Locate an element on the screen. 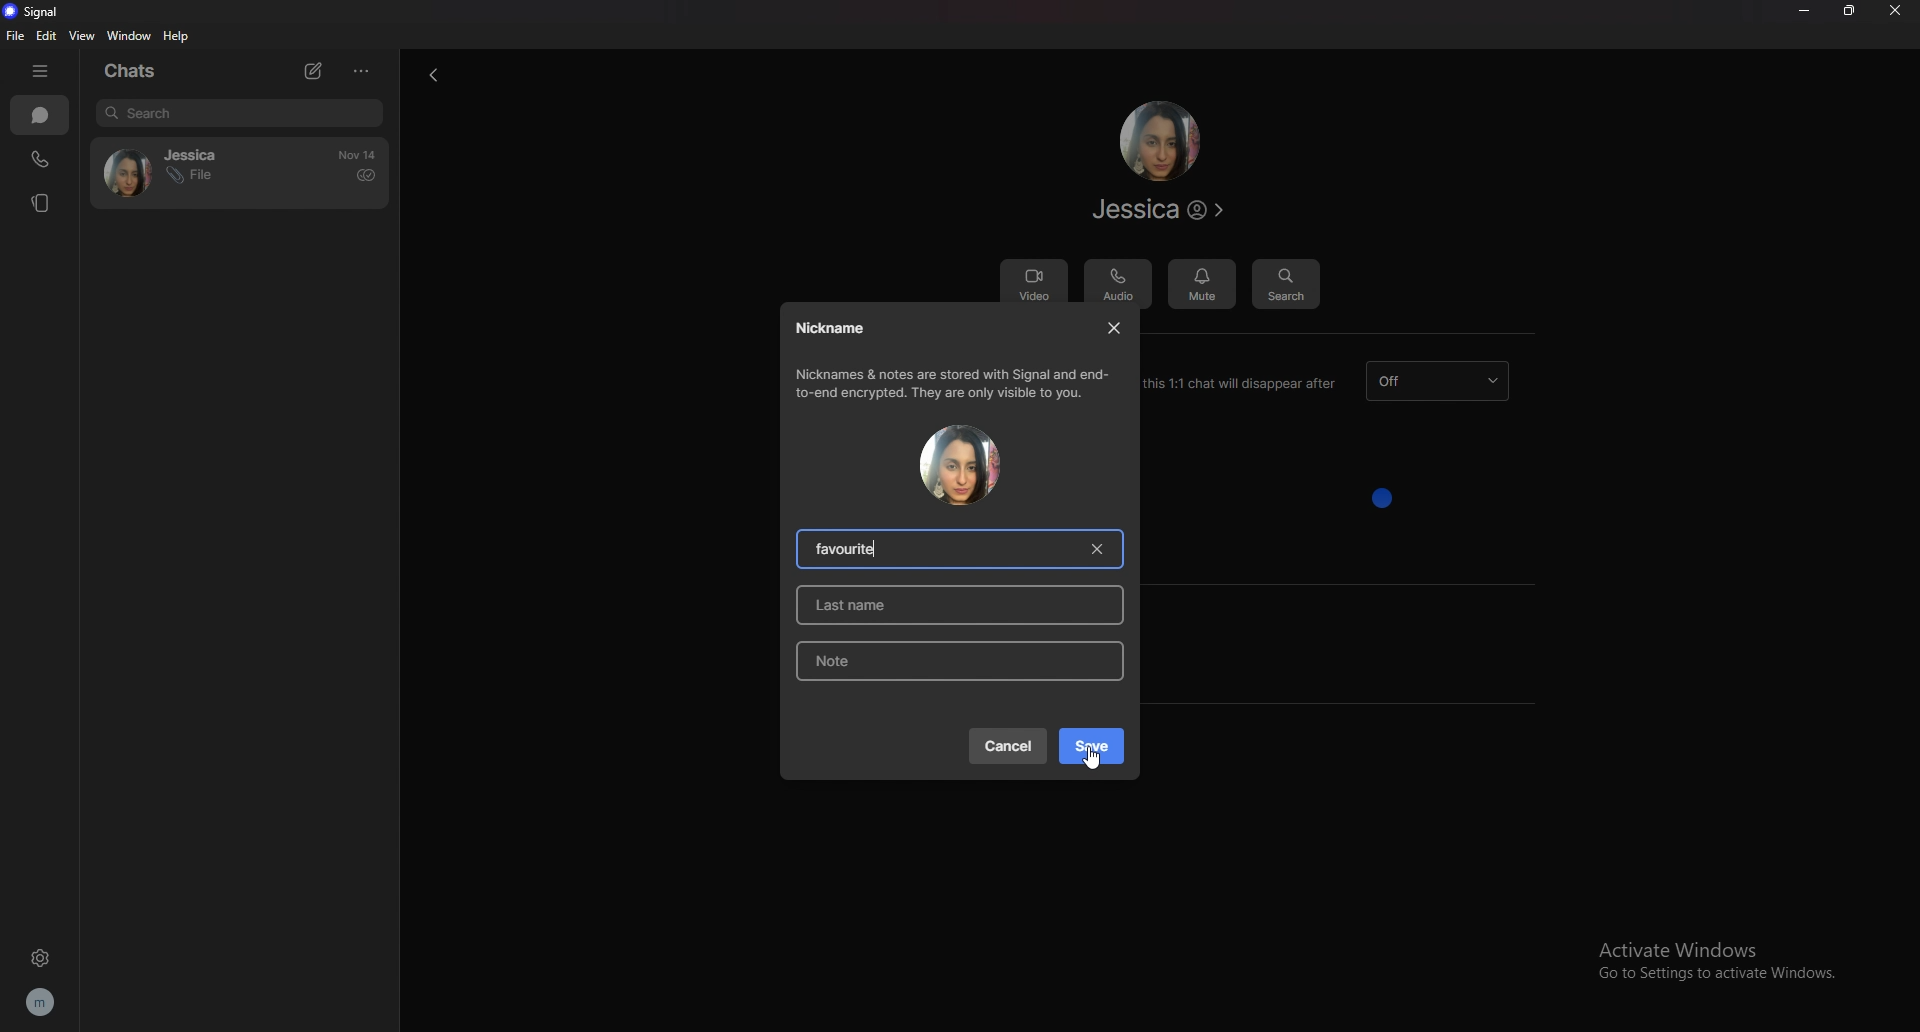 The image size is (1920, 1032). last name is located at coordinates (966, 604).